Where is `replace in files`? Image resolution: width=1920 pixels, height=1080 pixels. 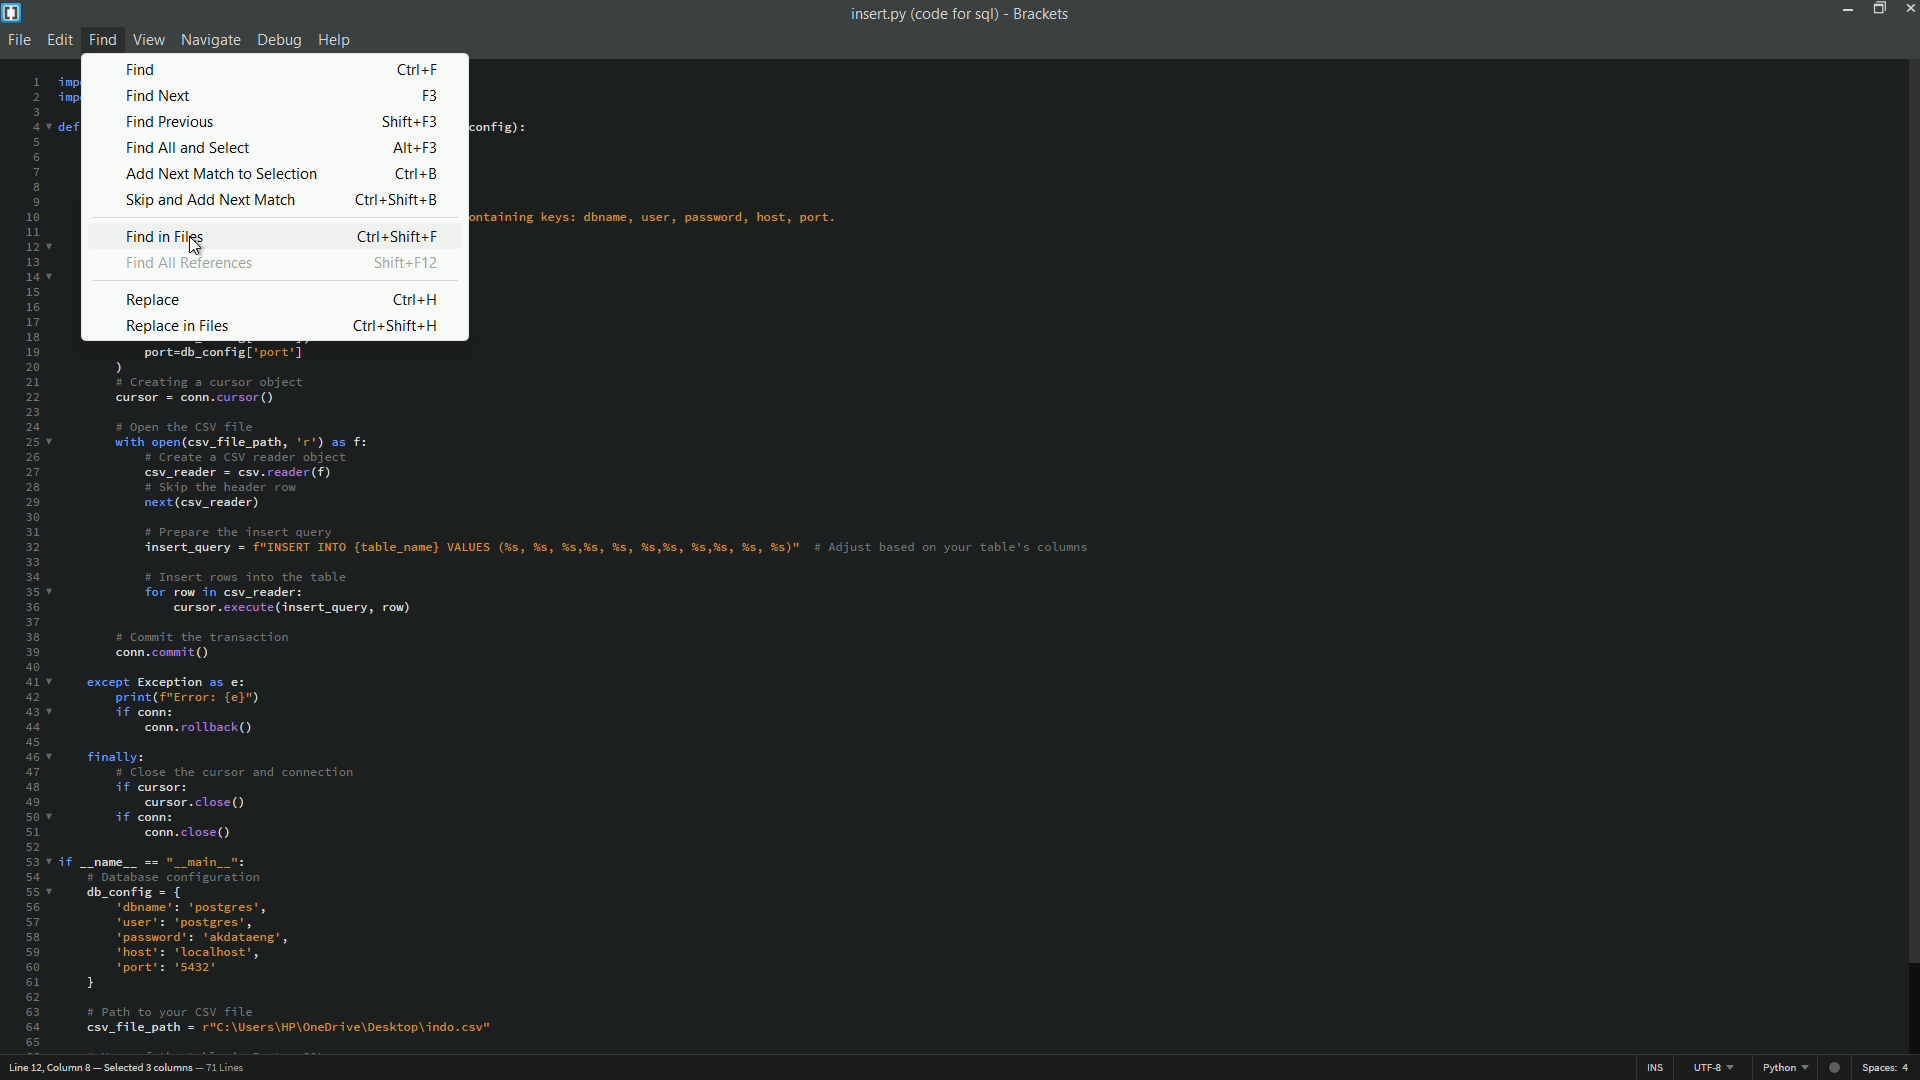
replace in files is located at coordinates (183, 327).